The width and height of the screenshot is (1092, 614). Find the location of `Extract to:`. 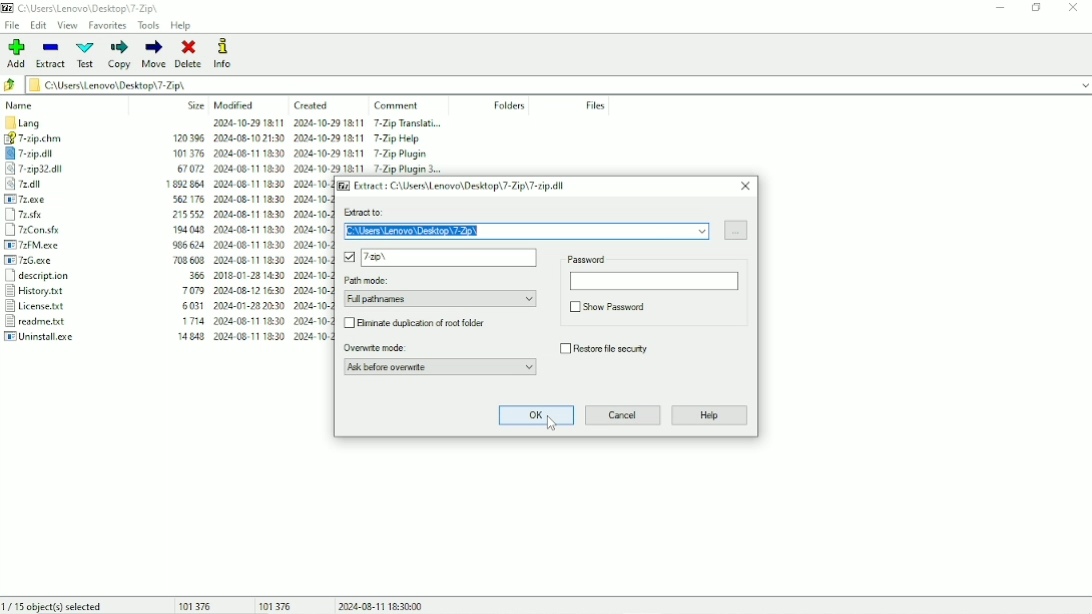

Extract to: is located at coordinates (525, 223).